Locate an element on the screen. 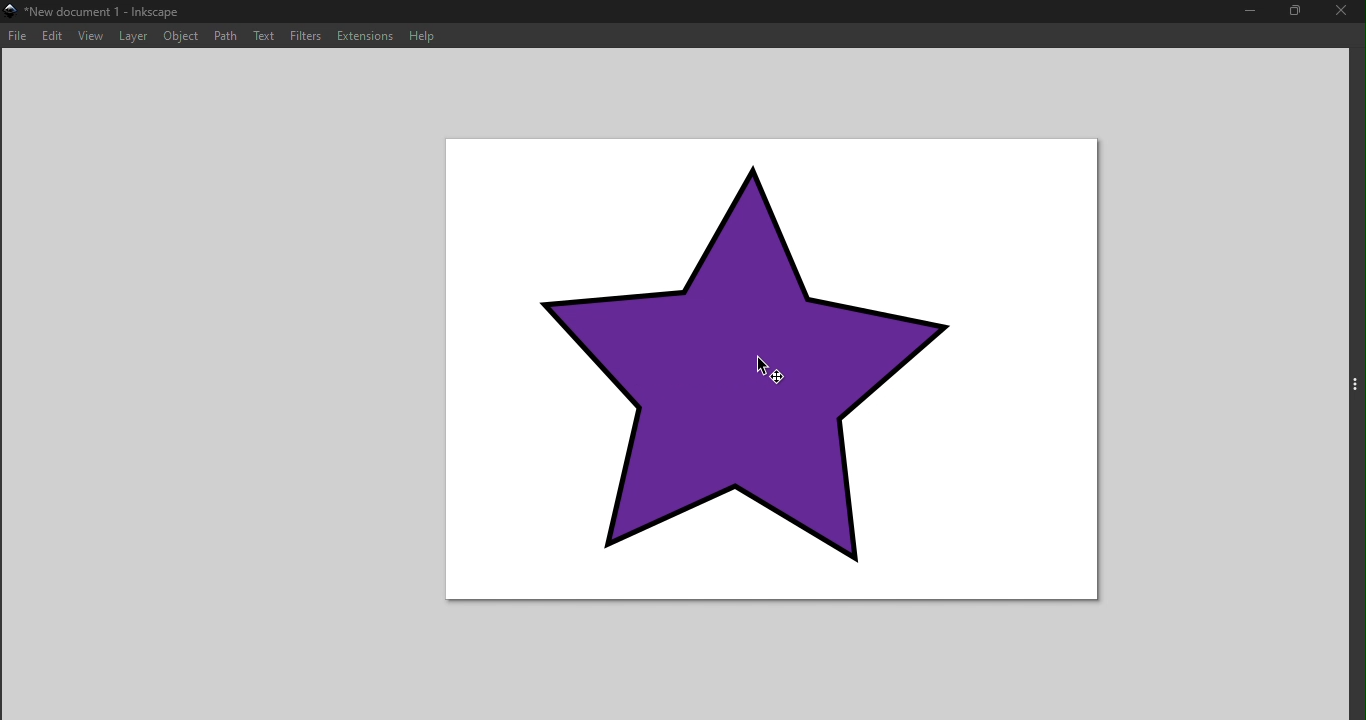 Image resolution: width=1366 pixels, height=720 pixels. Text is located at coordinates (266, 35).